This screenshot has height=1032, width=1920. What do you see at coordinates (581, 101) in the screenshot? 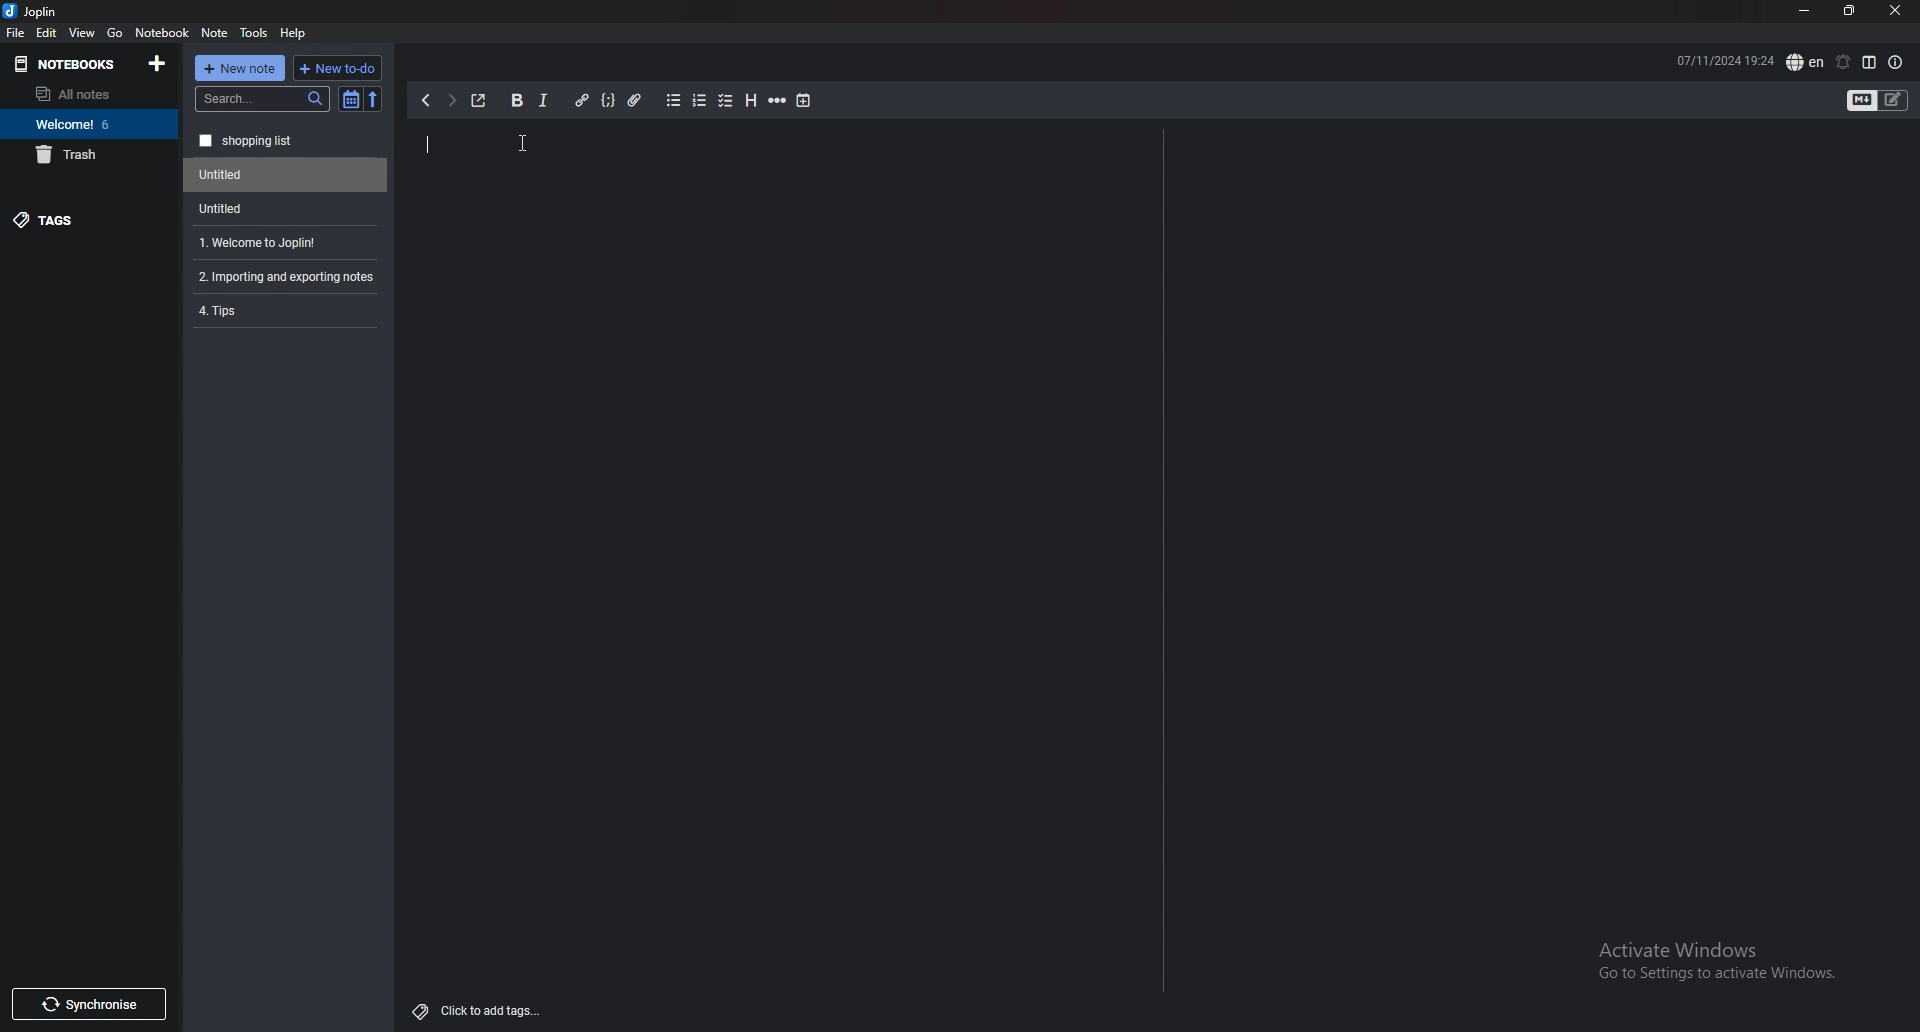
I see `hyperlink` at bounding box center [581, 101].